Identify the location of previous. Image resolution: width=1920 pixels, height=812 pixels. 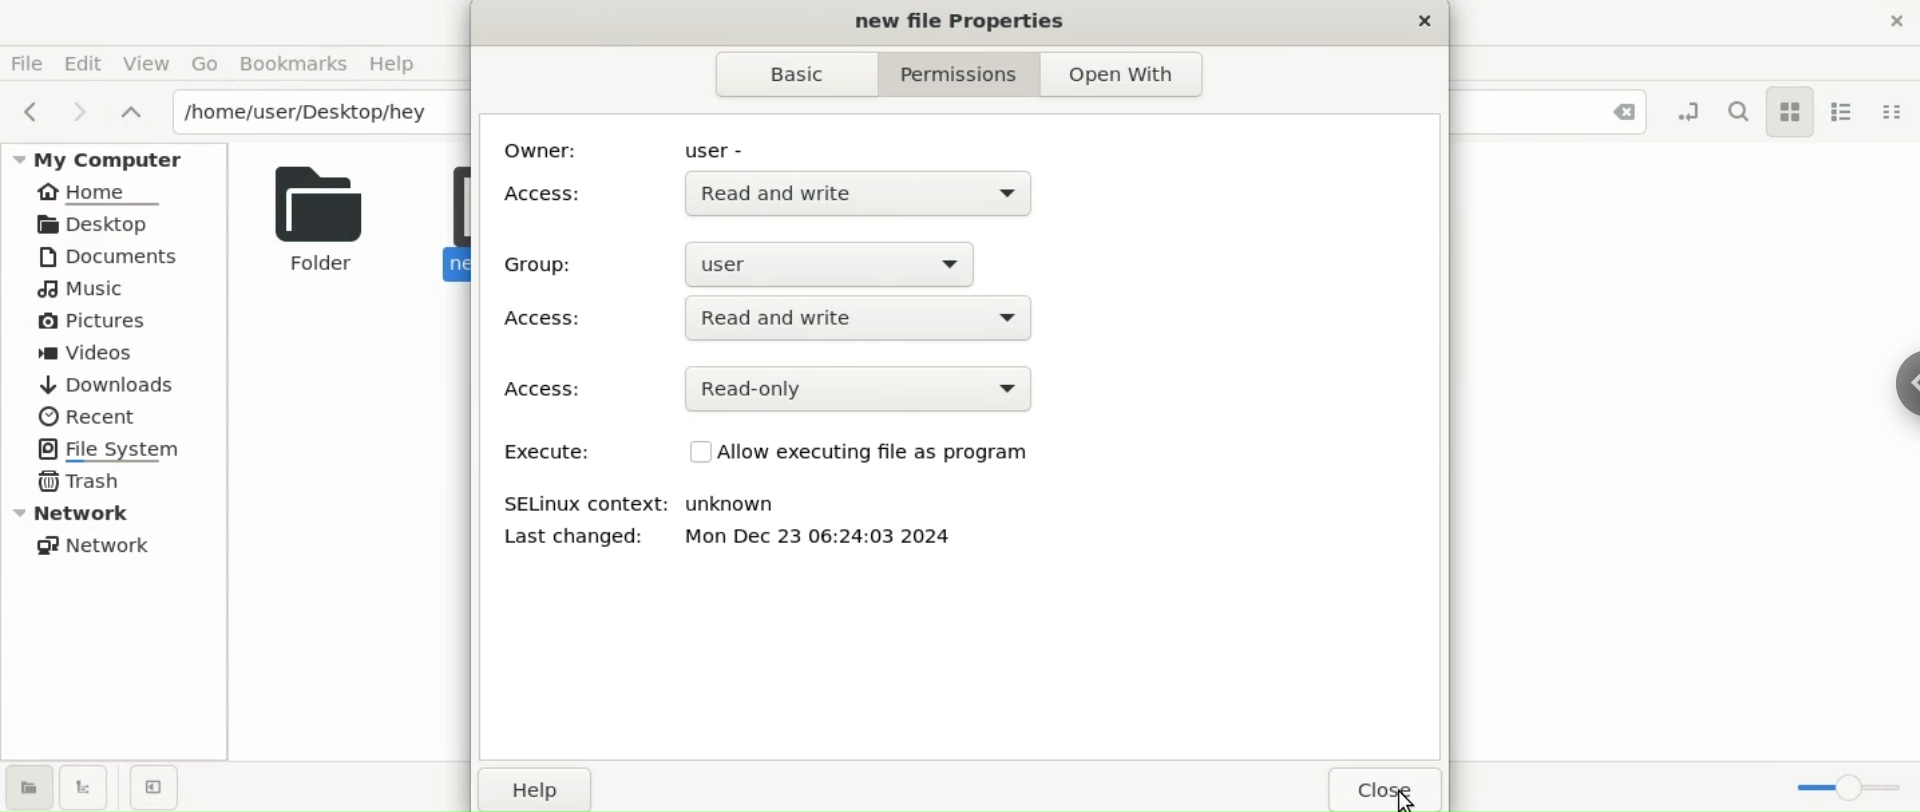
(29, 110).